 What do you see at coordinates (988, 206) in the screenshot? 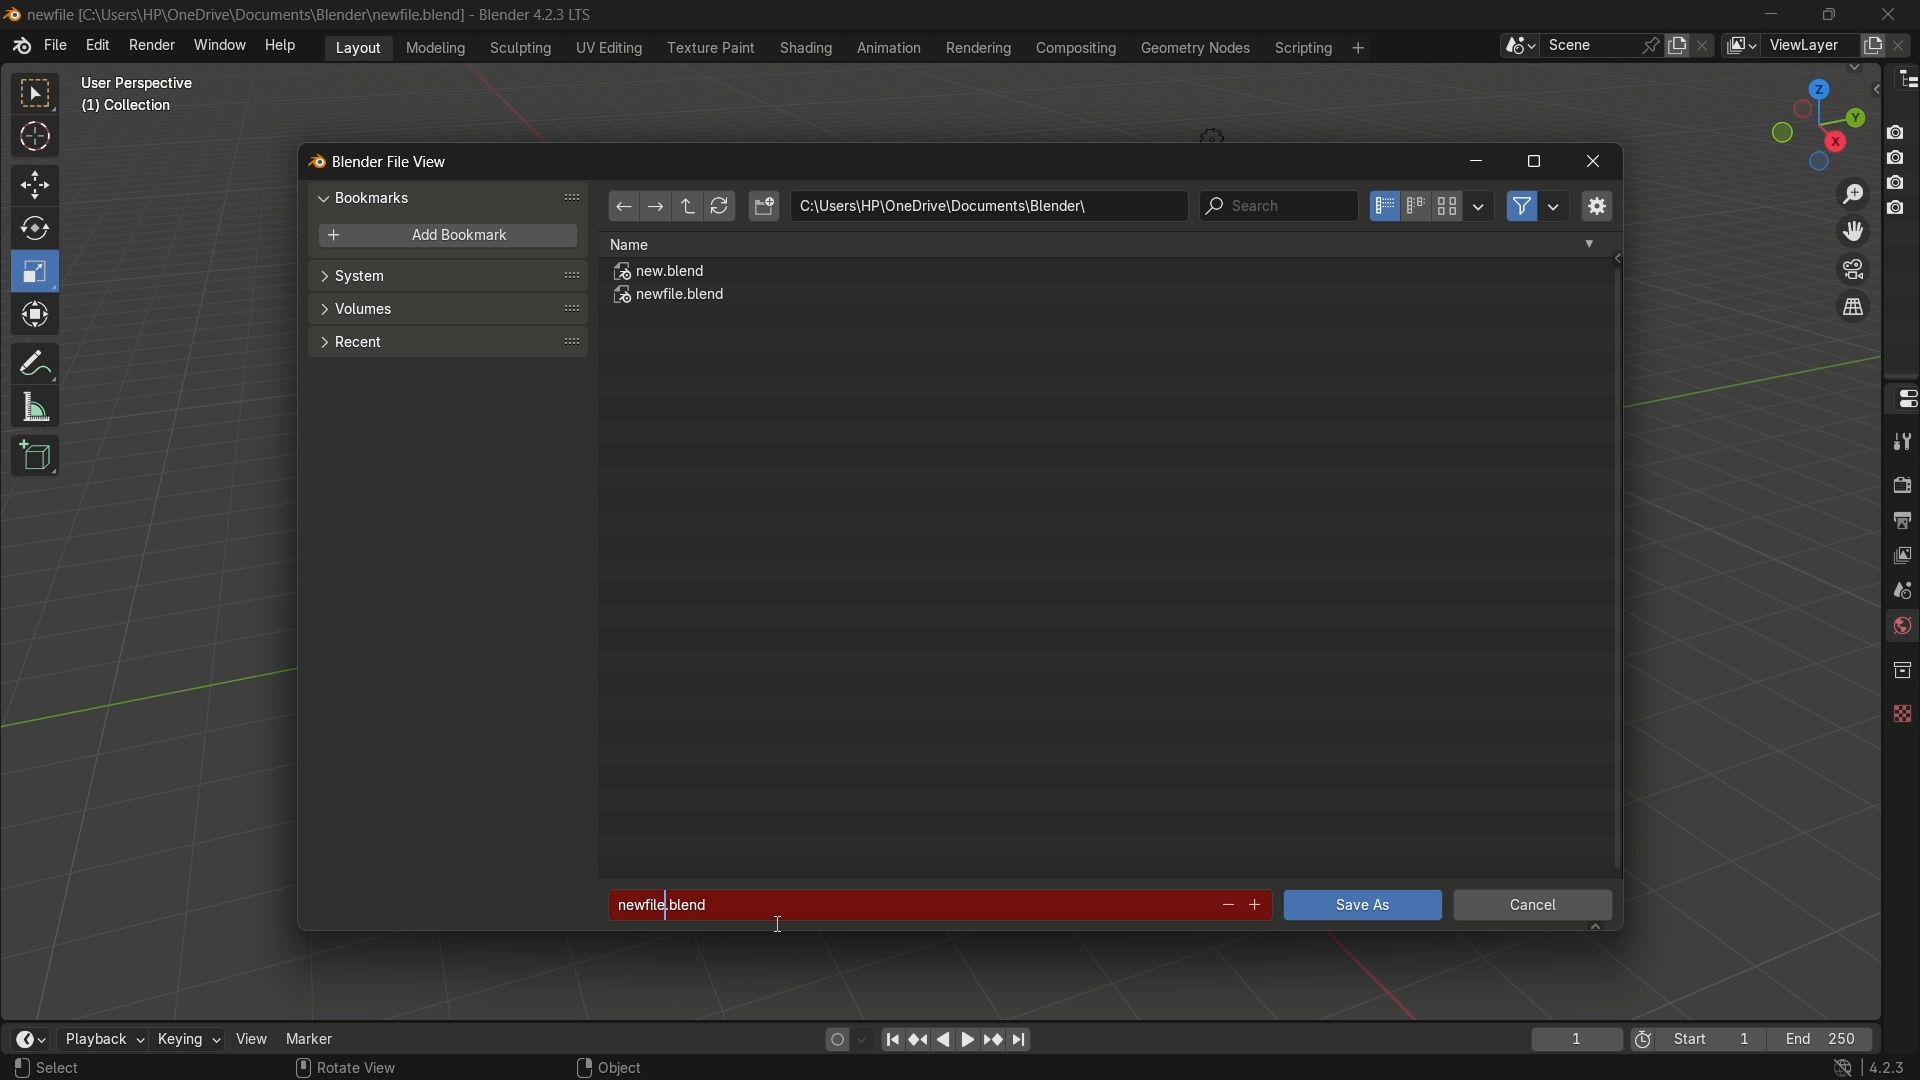
I see `location` at bounding box center [988, 206].